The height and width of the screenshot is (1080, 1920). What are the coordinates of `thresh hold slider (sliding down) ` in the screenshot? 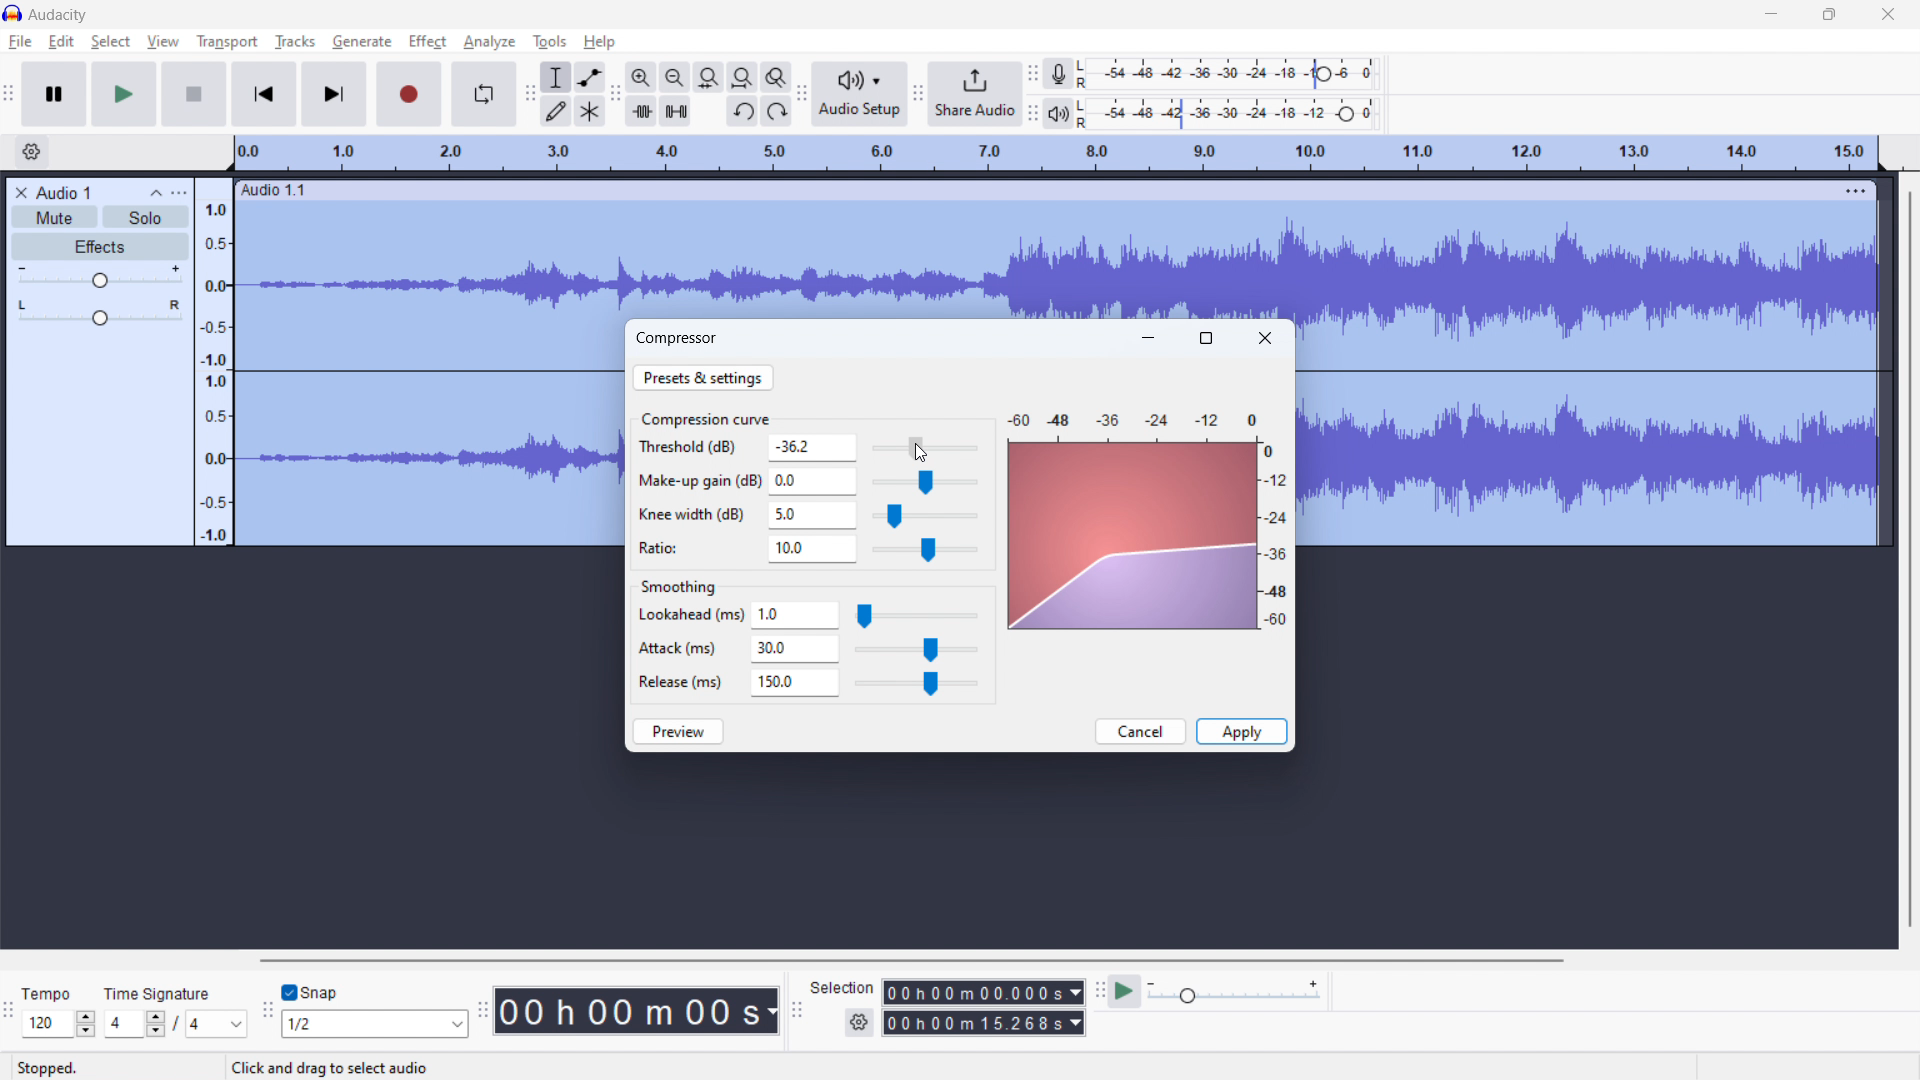 It's located at (923, 448).